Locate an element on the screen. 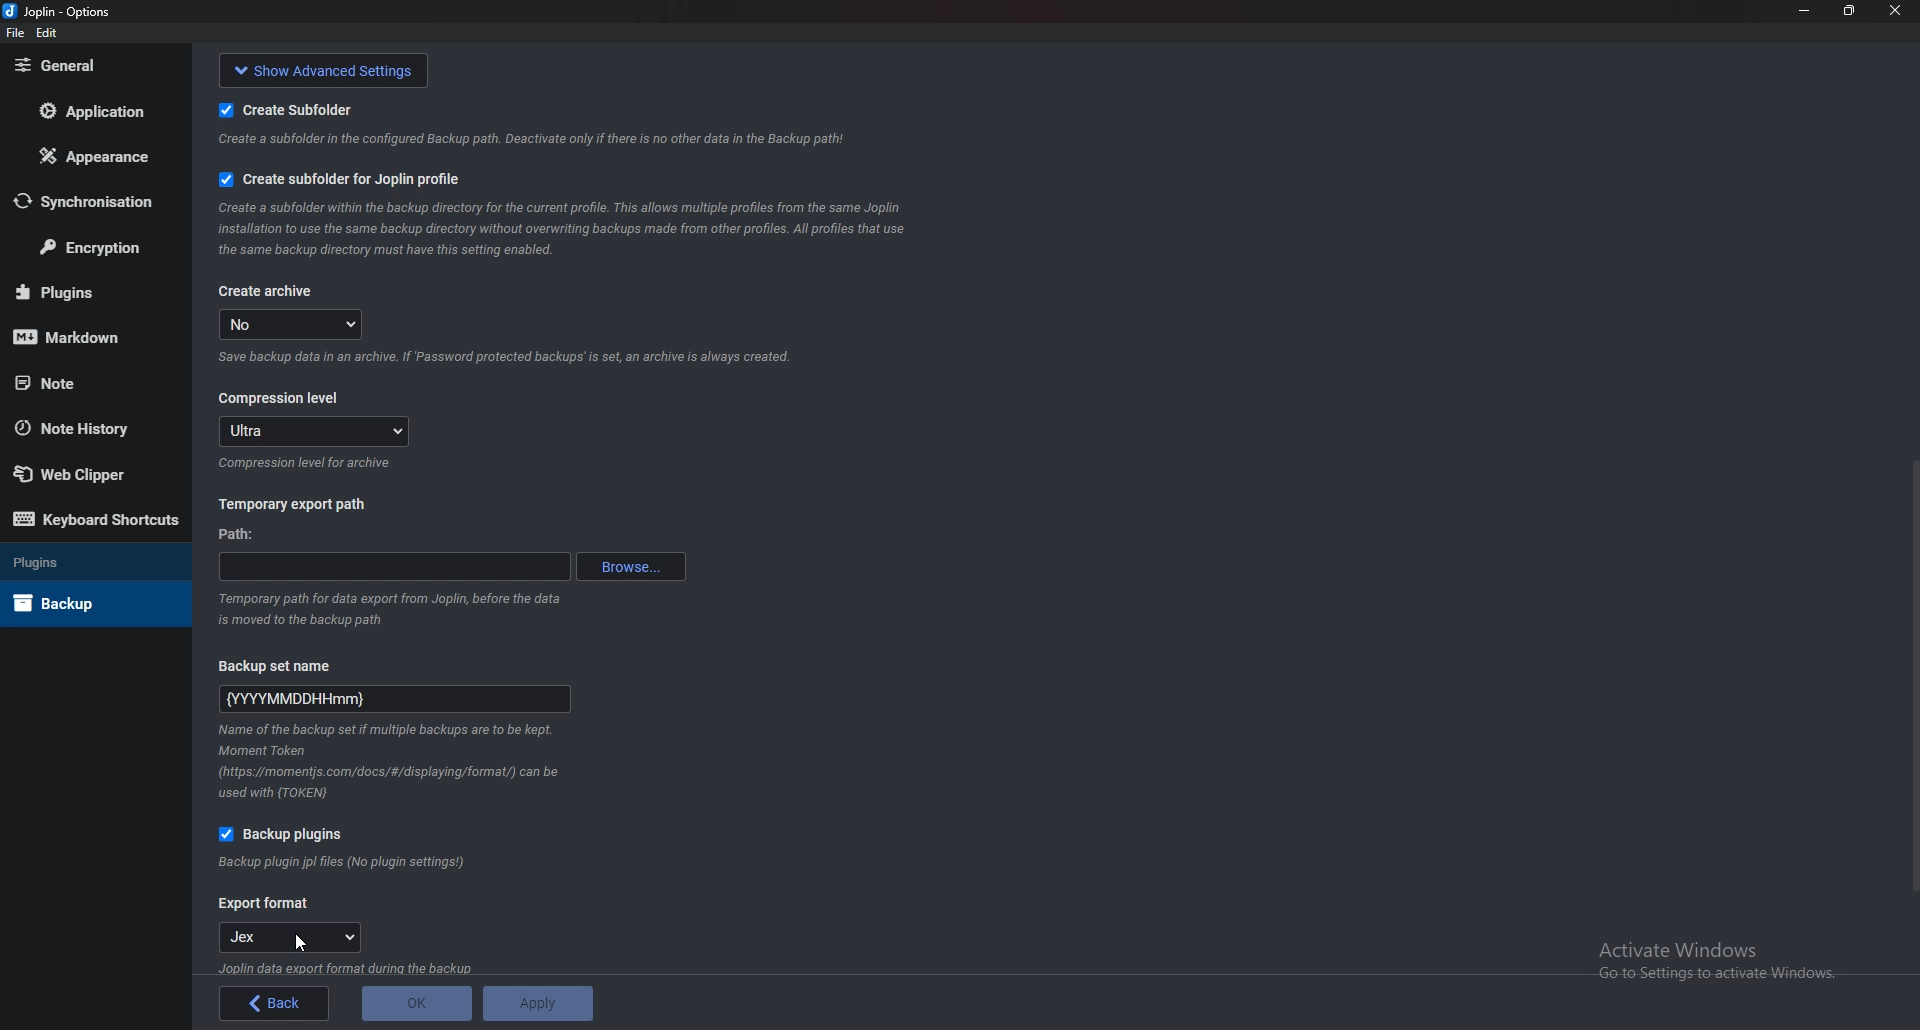 Image resolution: width=1920 pixels, height=1030 pixels. cursor is located at coordinates (300, 944).